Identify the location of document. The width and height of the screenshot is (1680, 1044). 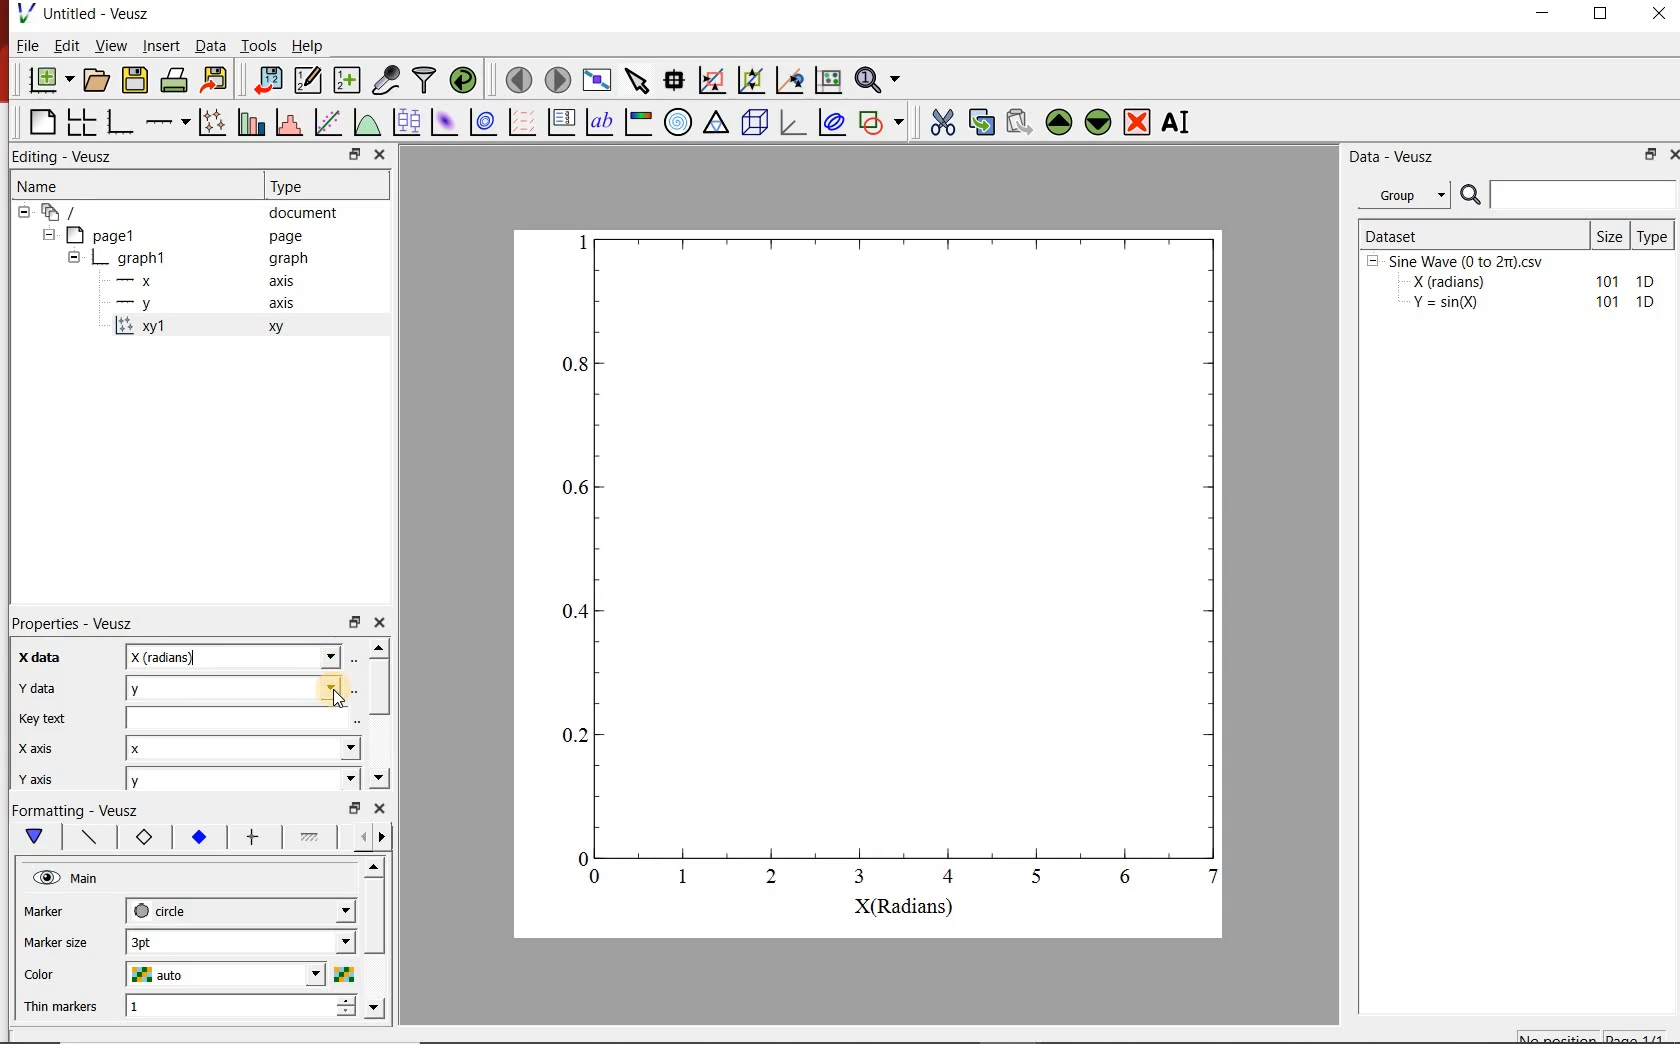
(304, 213).